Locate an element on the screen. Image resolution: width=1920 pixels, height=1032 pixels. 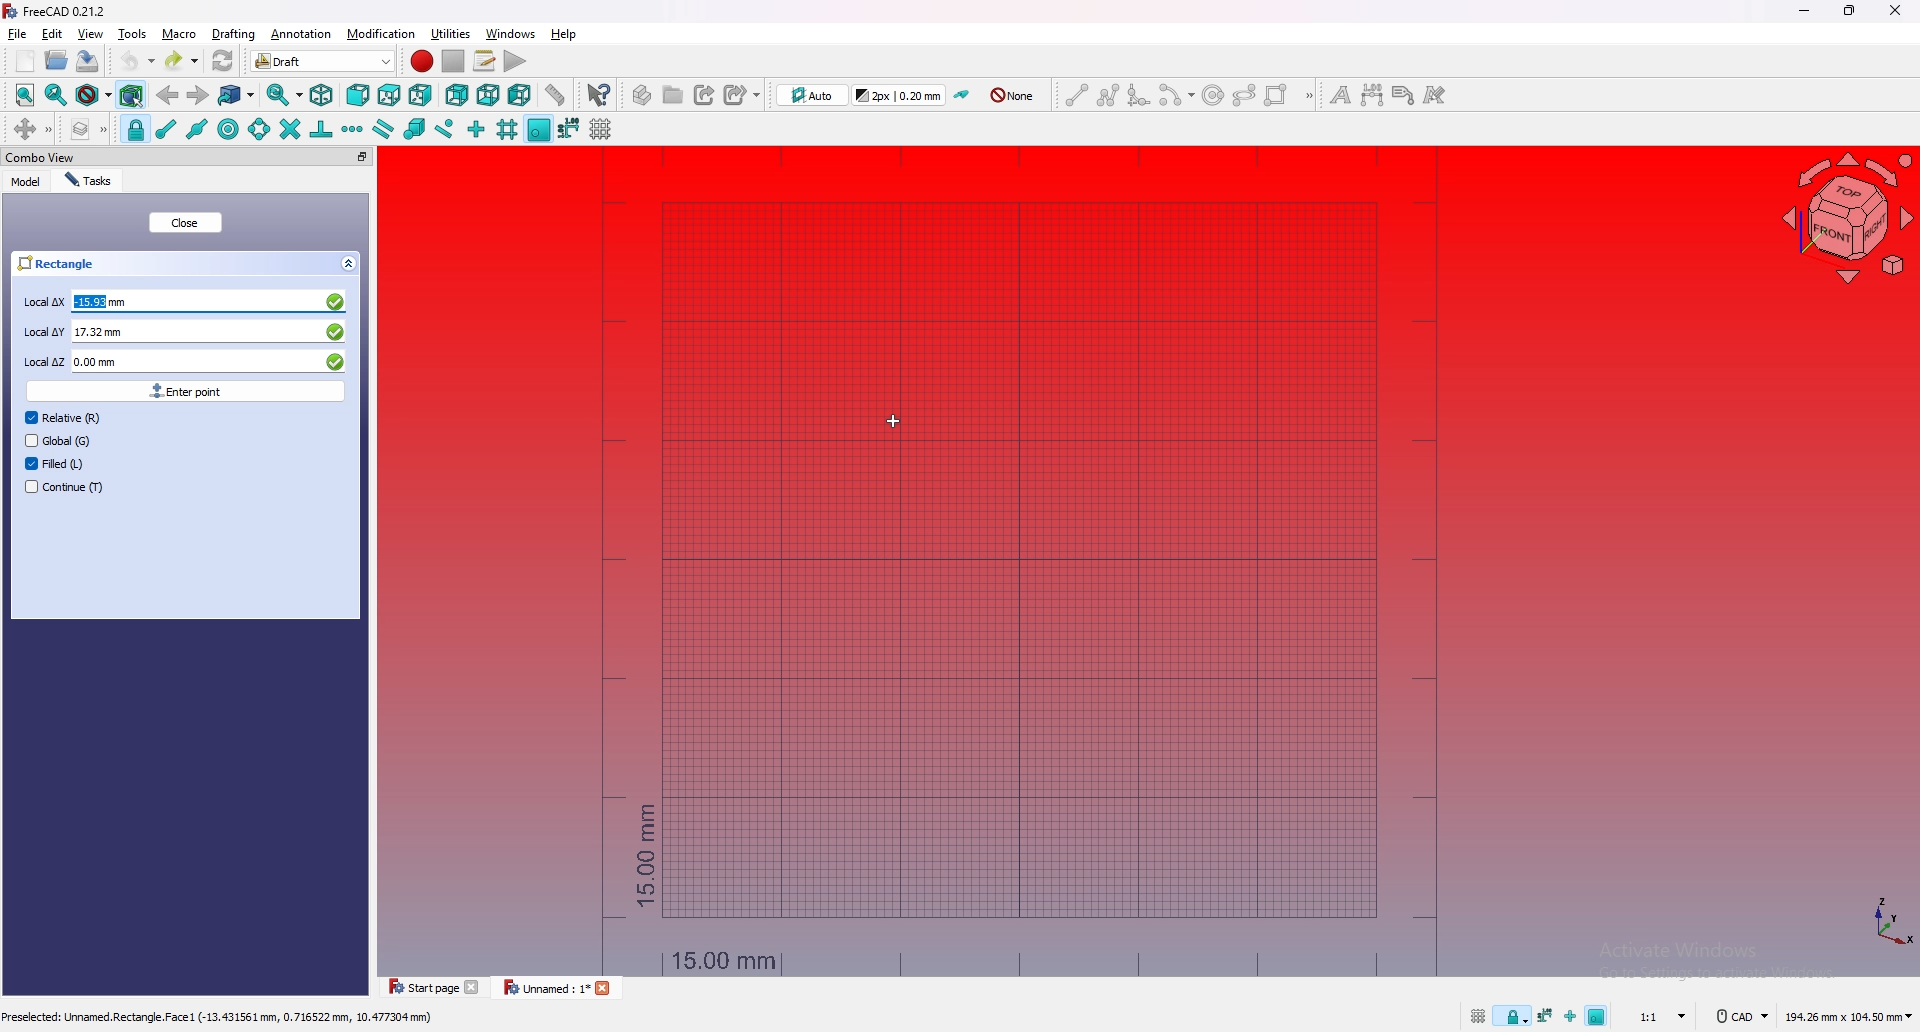
dimension is located at coordinates (1372, 95).